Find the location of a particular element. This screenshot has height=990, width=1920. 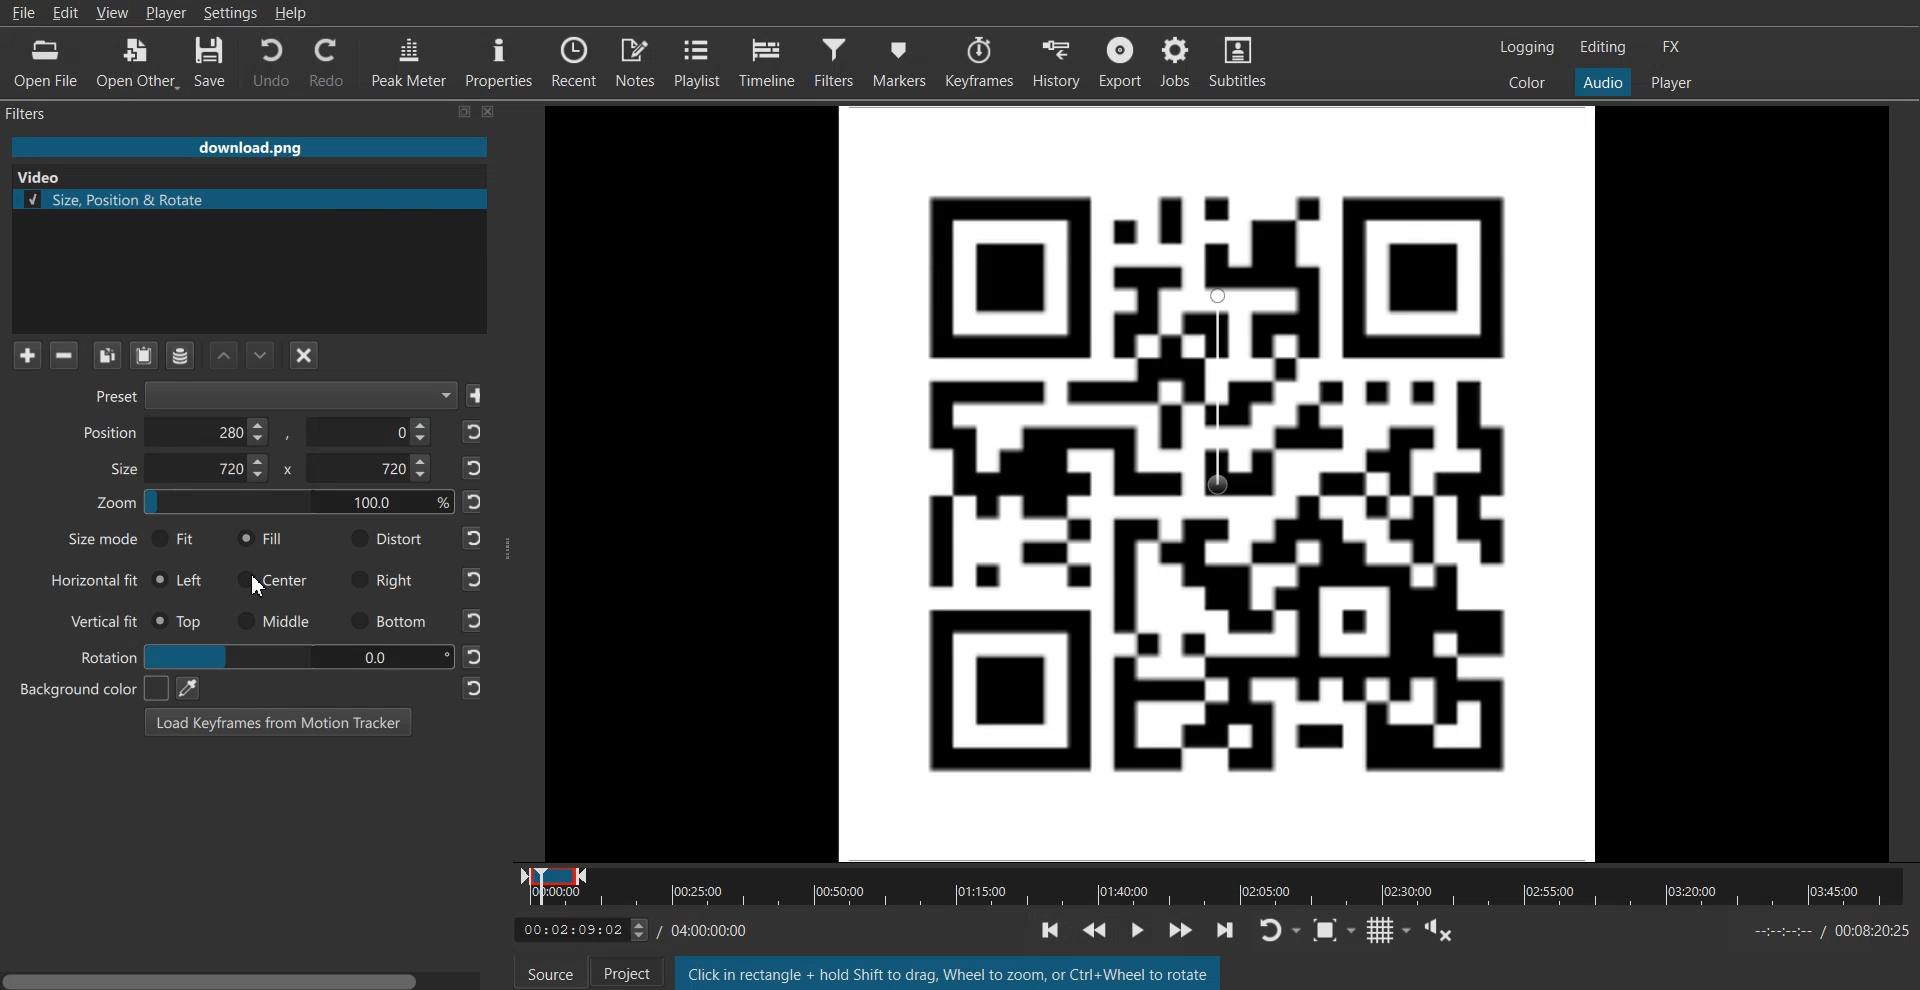

Slider is located at coordinates (1216, 899).